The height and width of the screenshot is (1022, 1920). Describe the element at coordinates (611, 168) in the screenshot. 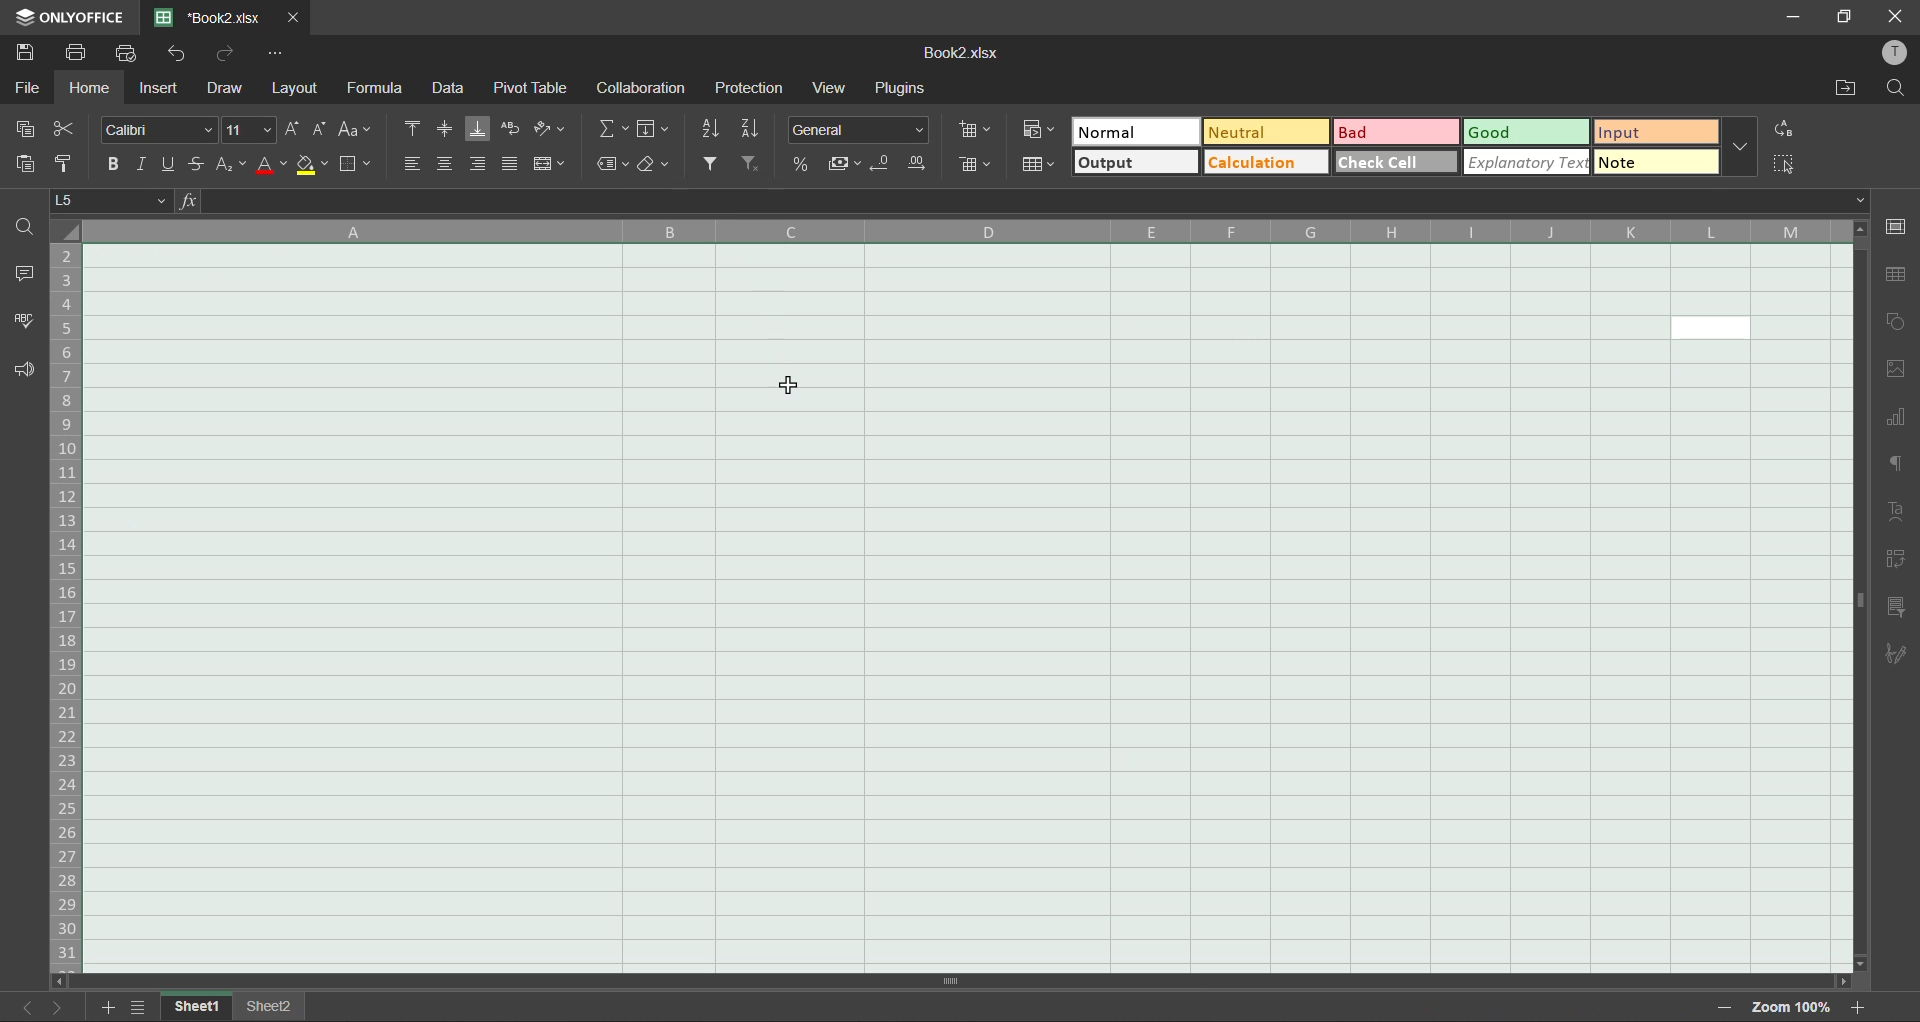

I see `named ranges` at that location.